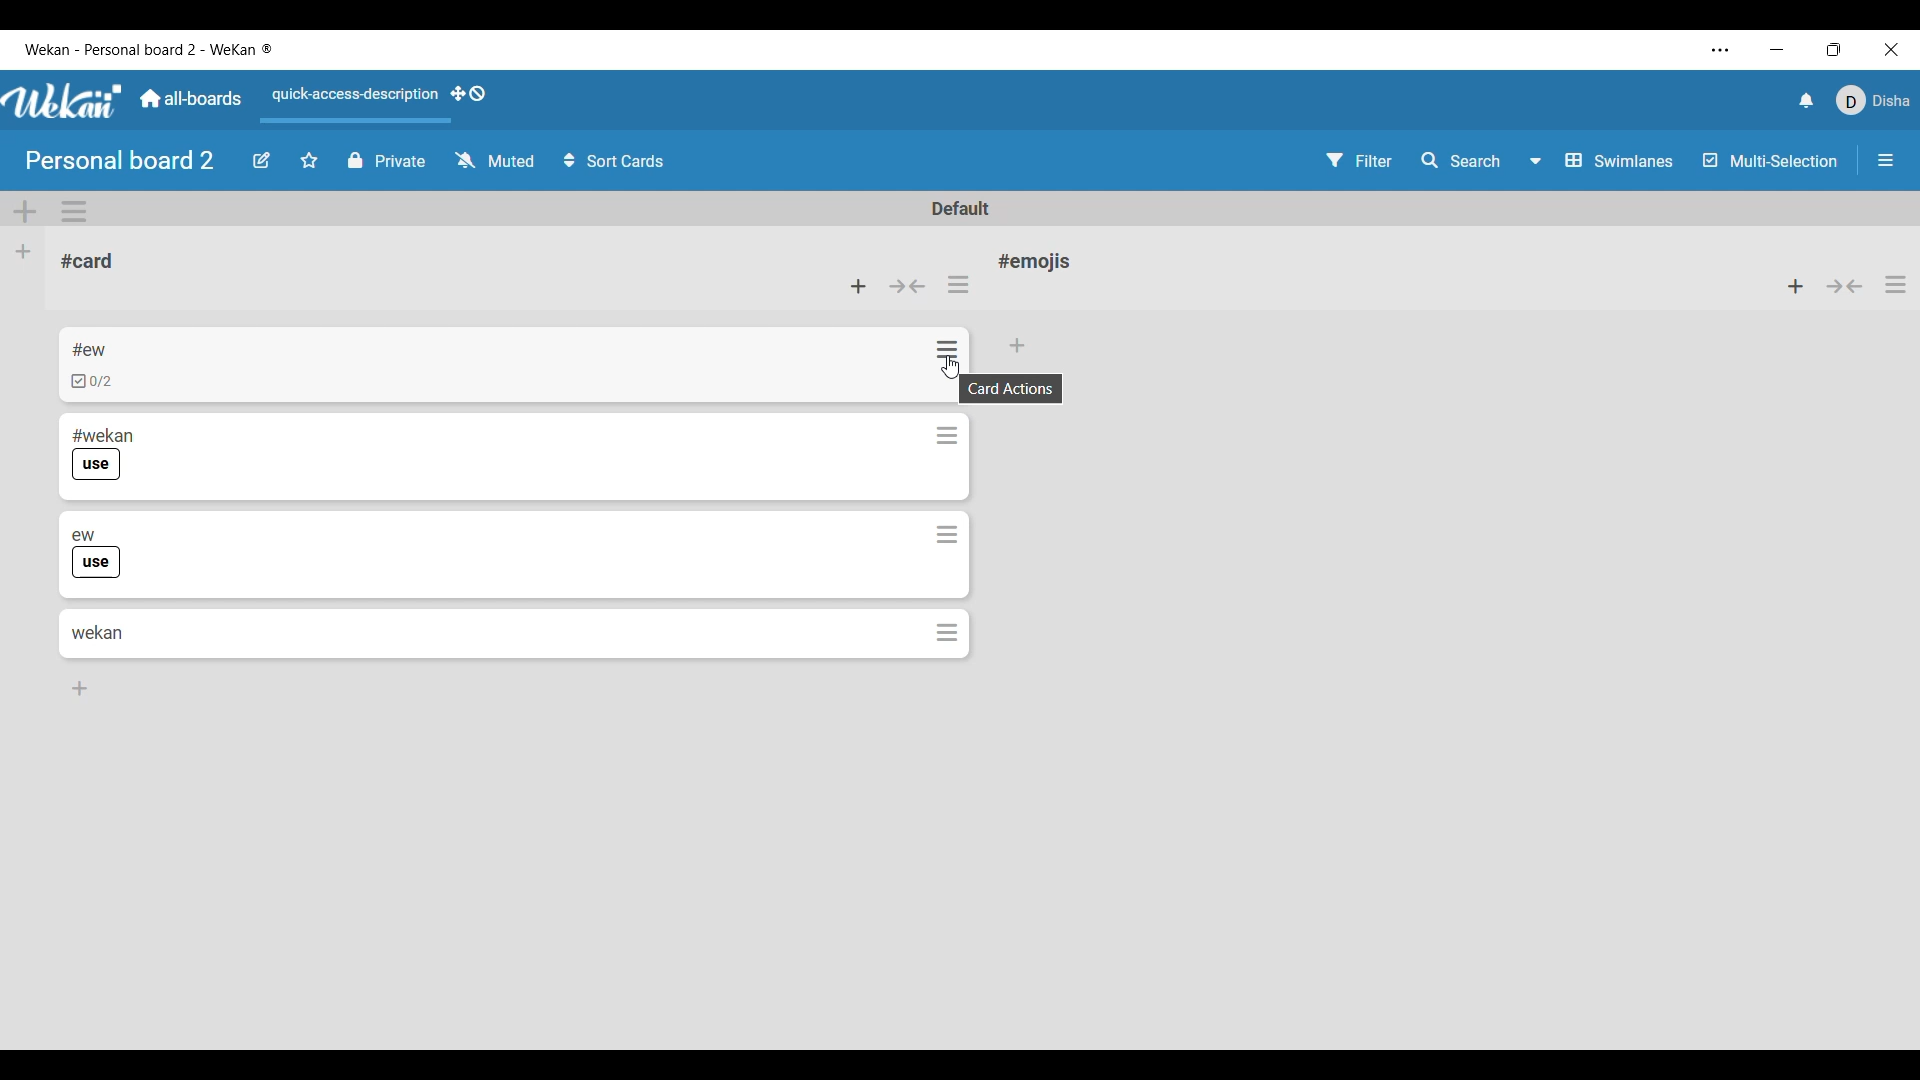 The height and width of the screenshot is (1080, 1920). What do you see at coordinates (213, 262) in the screenshot?
I see `Current list` at bounding box center [213, 262].